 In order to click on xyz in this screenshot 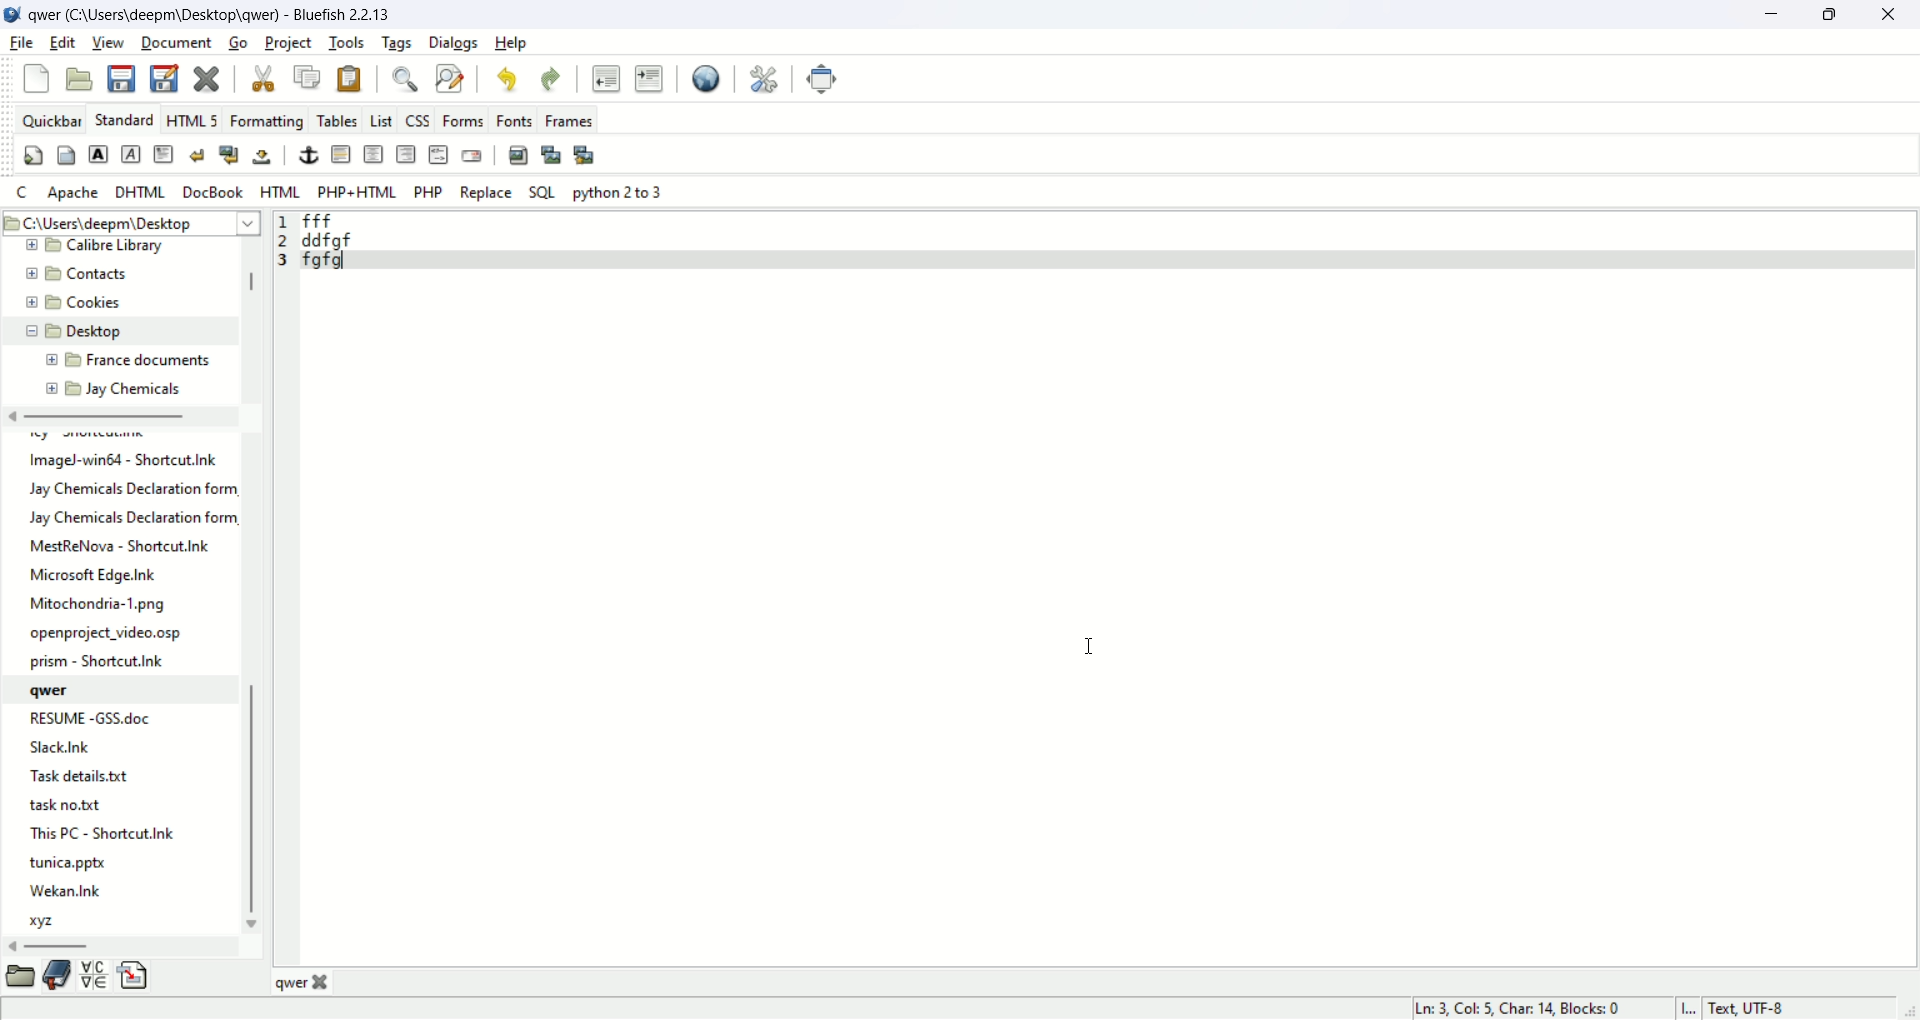, I will do `click(46, 920)`.